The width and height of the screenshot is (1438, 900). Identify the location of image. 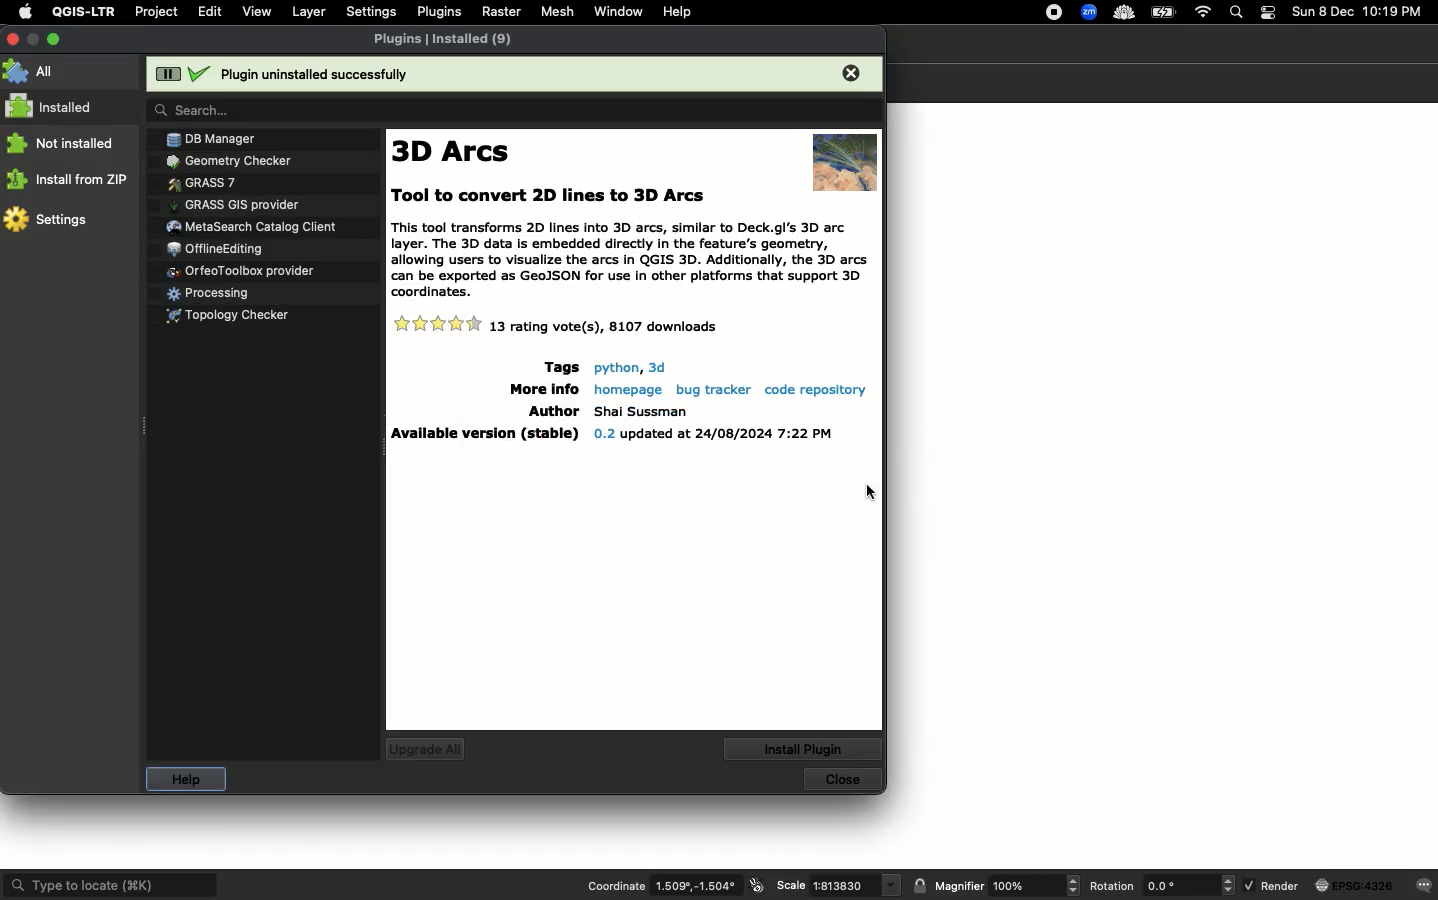
(844, 162).